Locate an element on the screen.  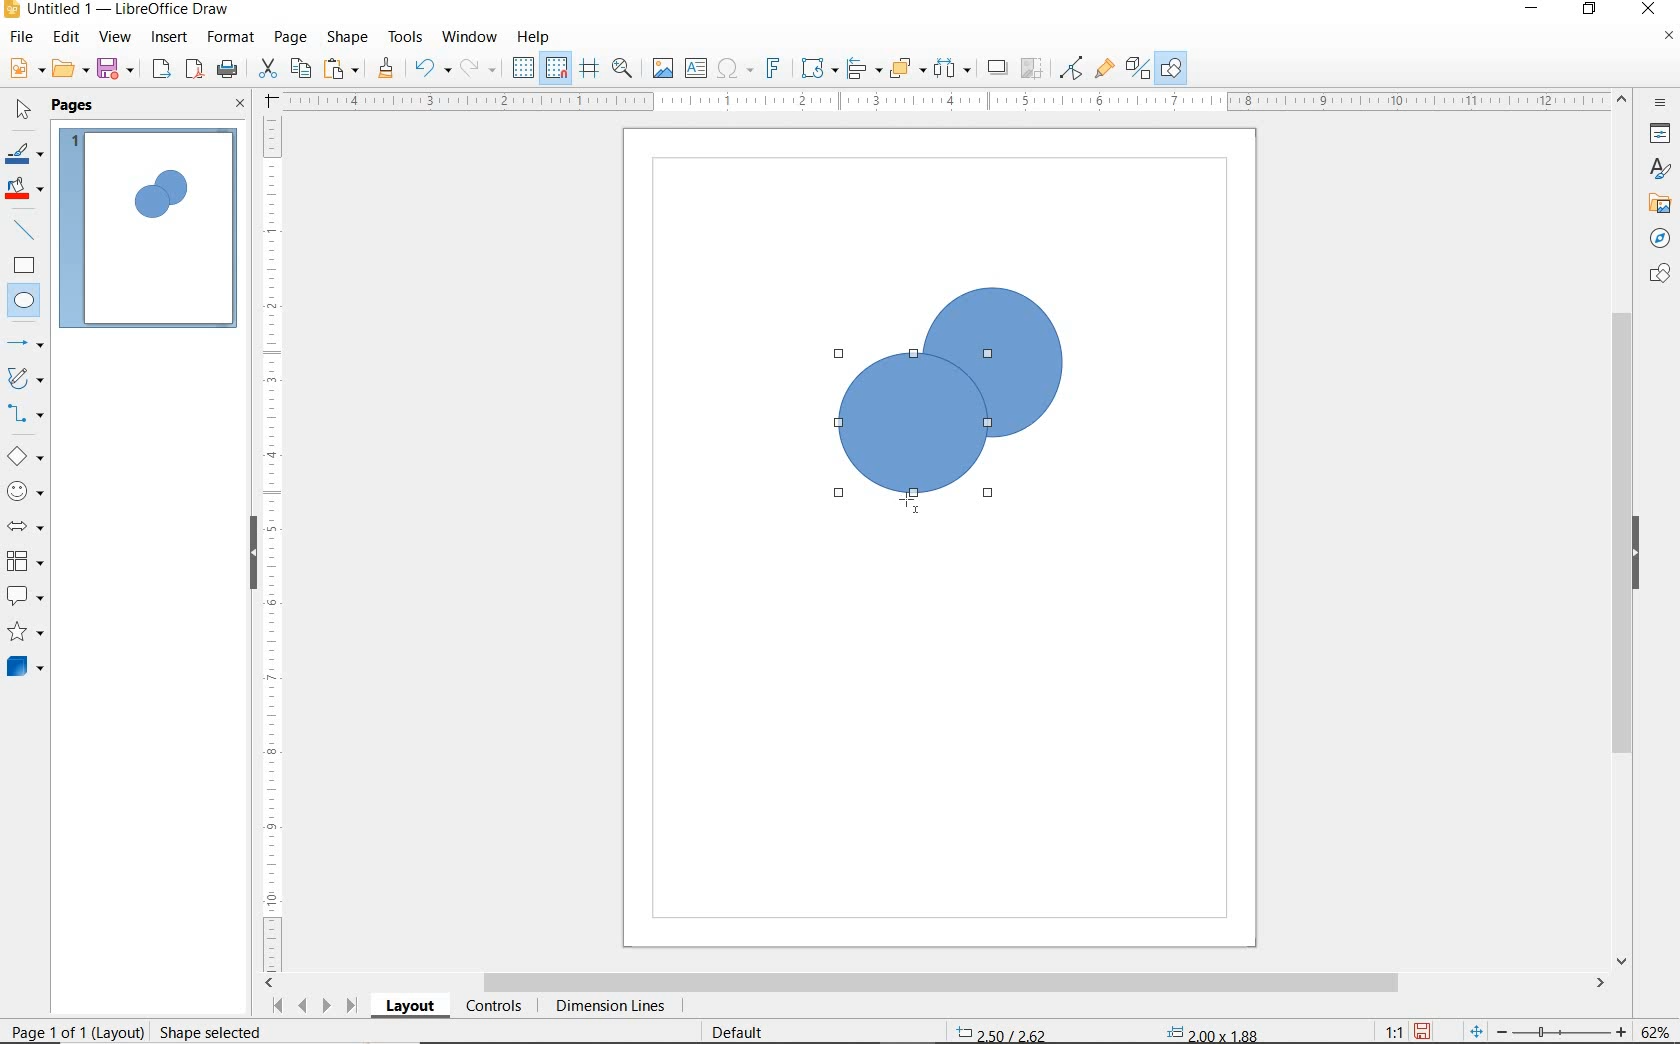
OPEN is located at coordinates (70, 71).